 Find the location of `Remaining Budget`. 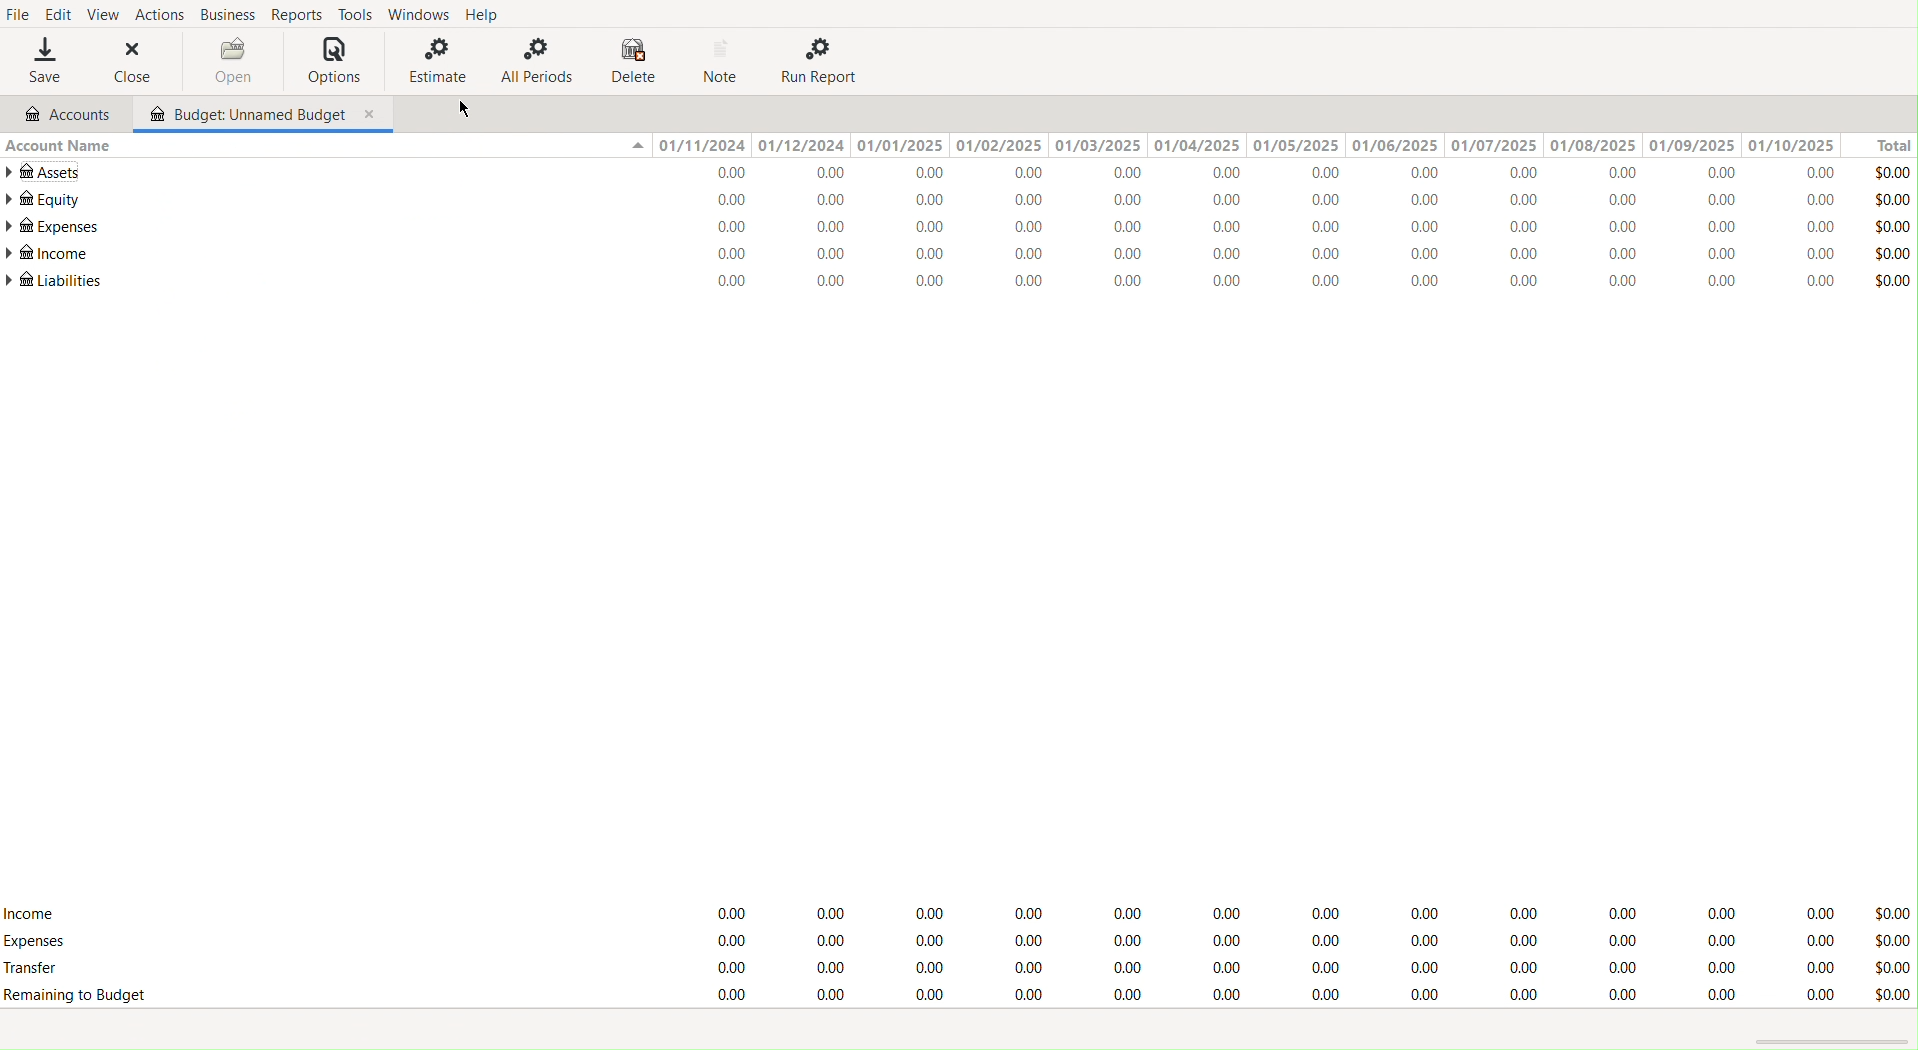

Remaining Budget is located at coordinates (86, 995).